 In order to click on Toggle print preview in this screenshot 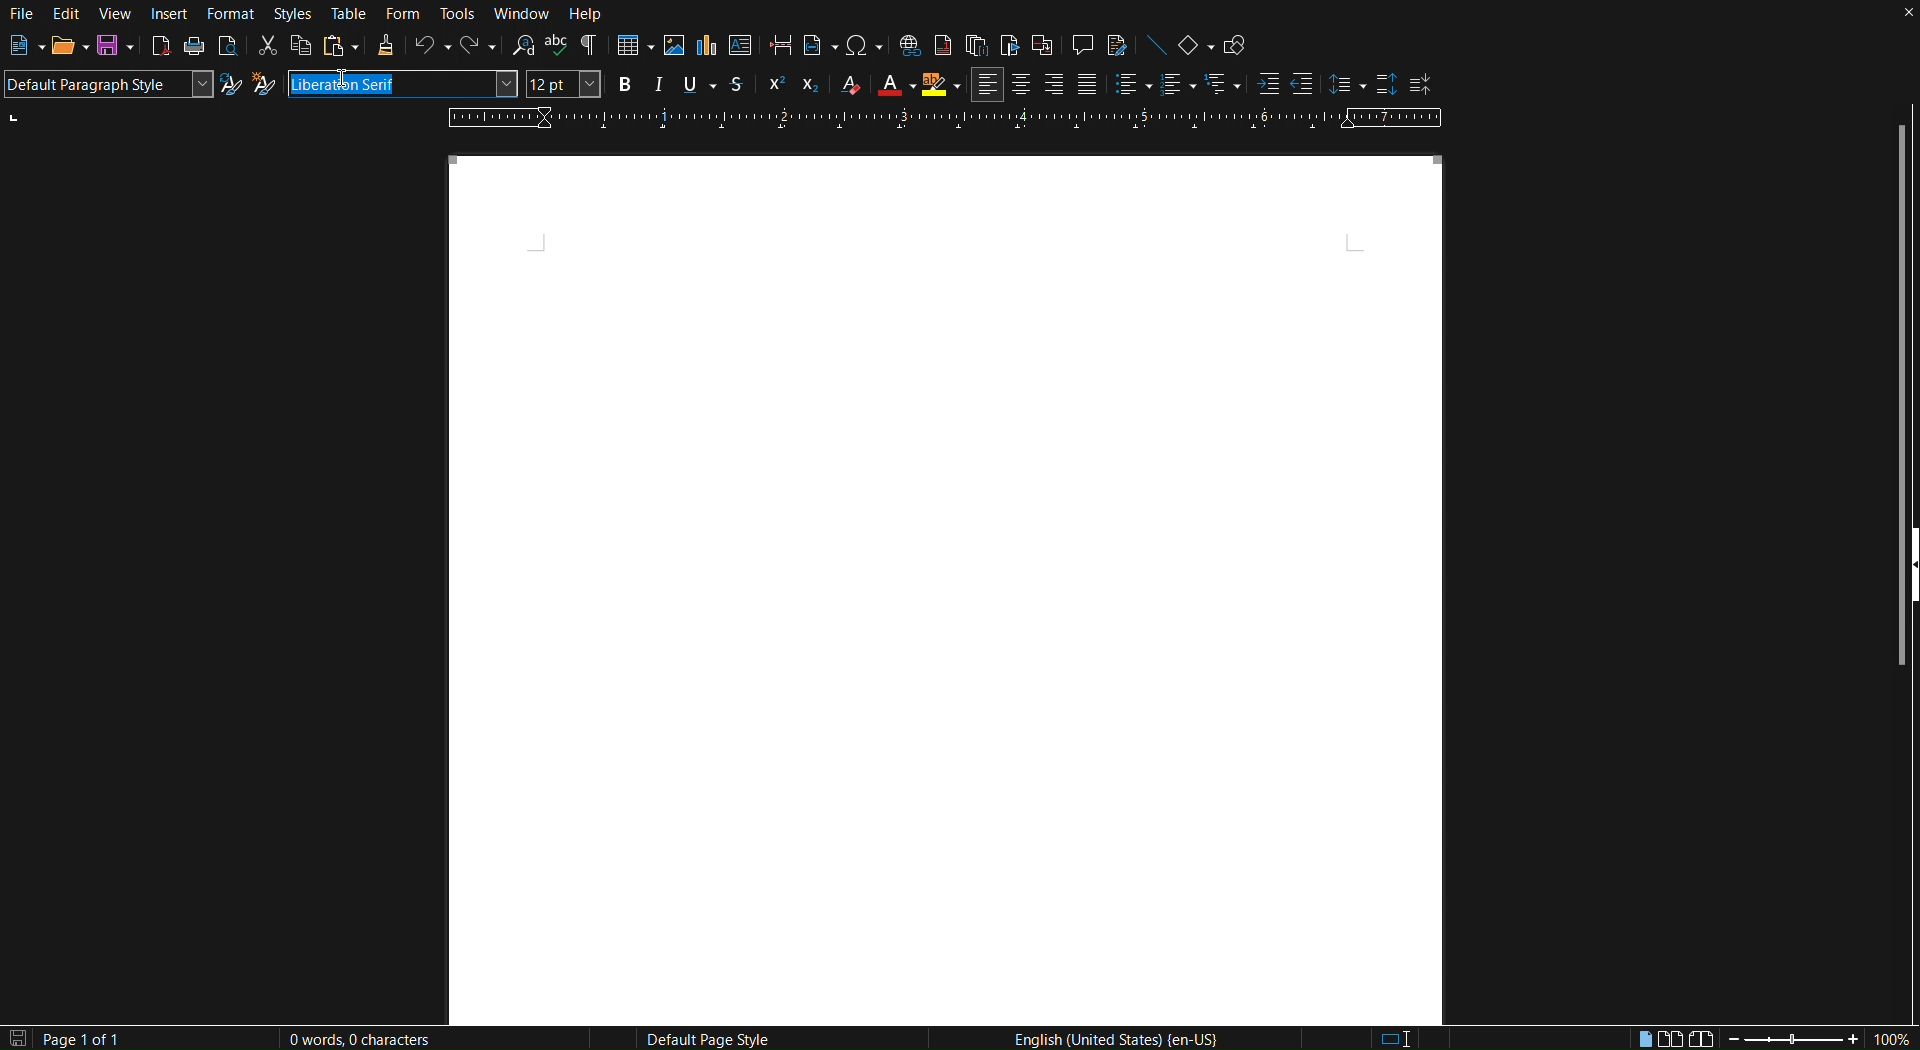, I will do `click(228, 48)`.